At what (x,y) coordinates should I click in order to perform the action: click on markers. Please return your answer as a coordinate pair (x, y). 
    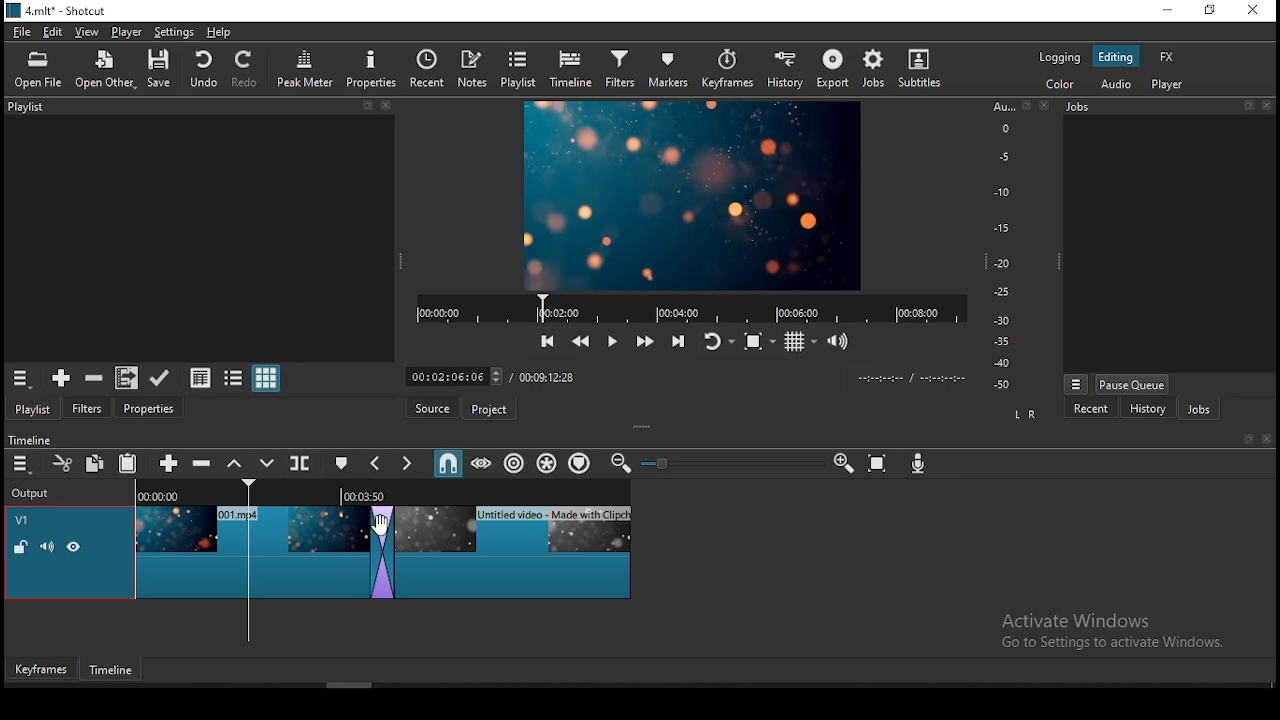
    Looking at the image, I should click on (674, 68).